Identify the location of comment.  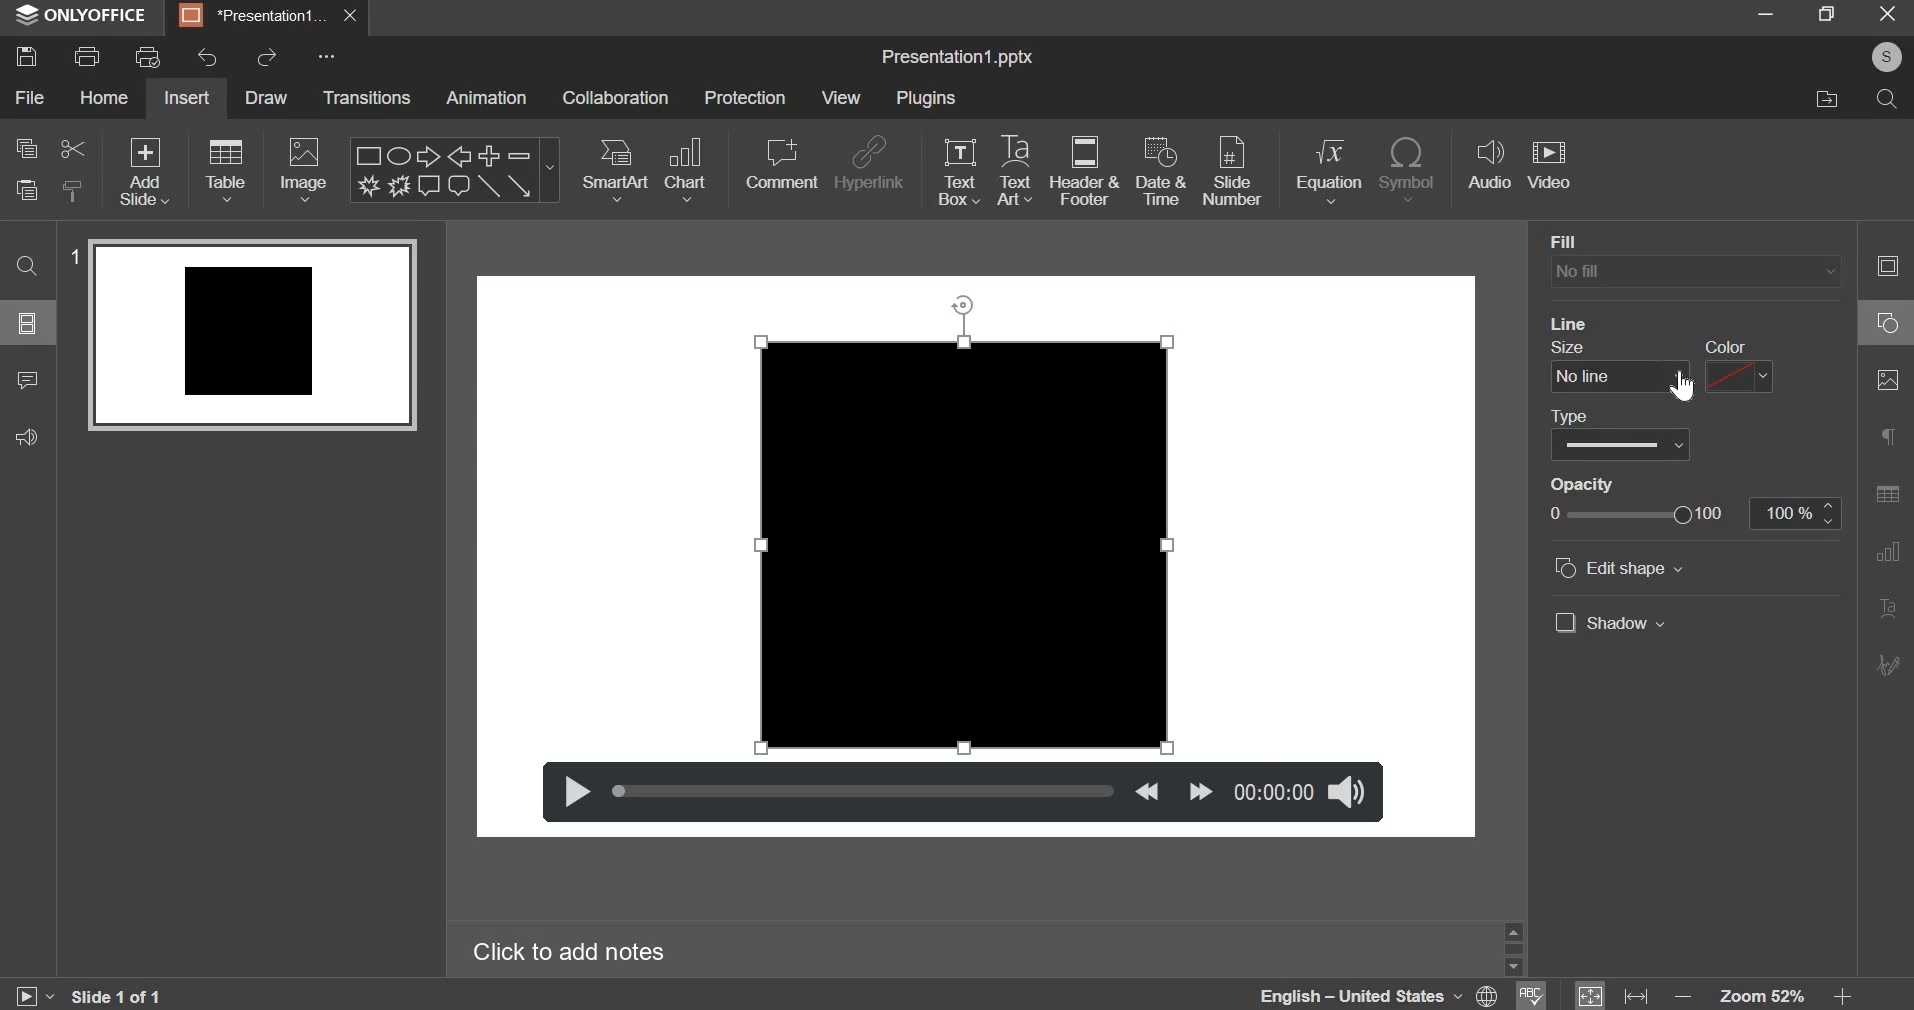
(25, 382).